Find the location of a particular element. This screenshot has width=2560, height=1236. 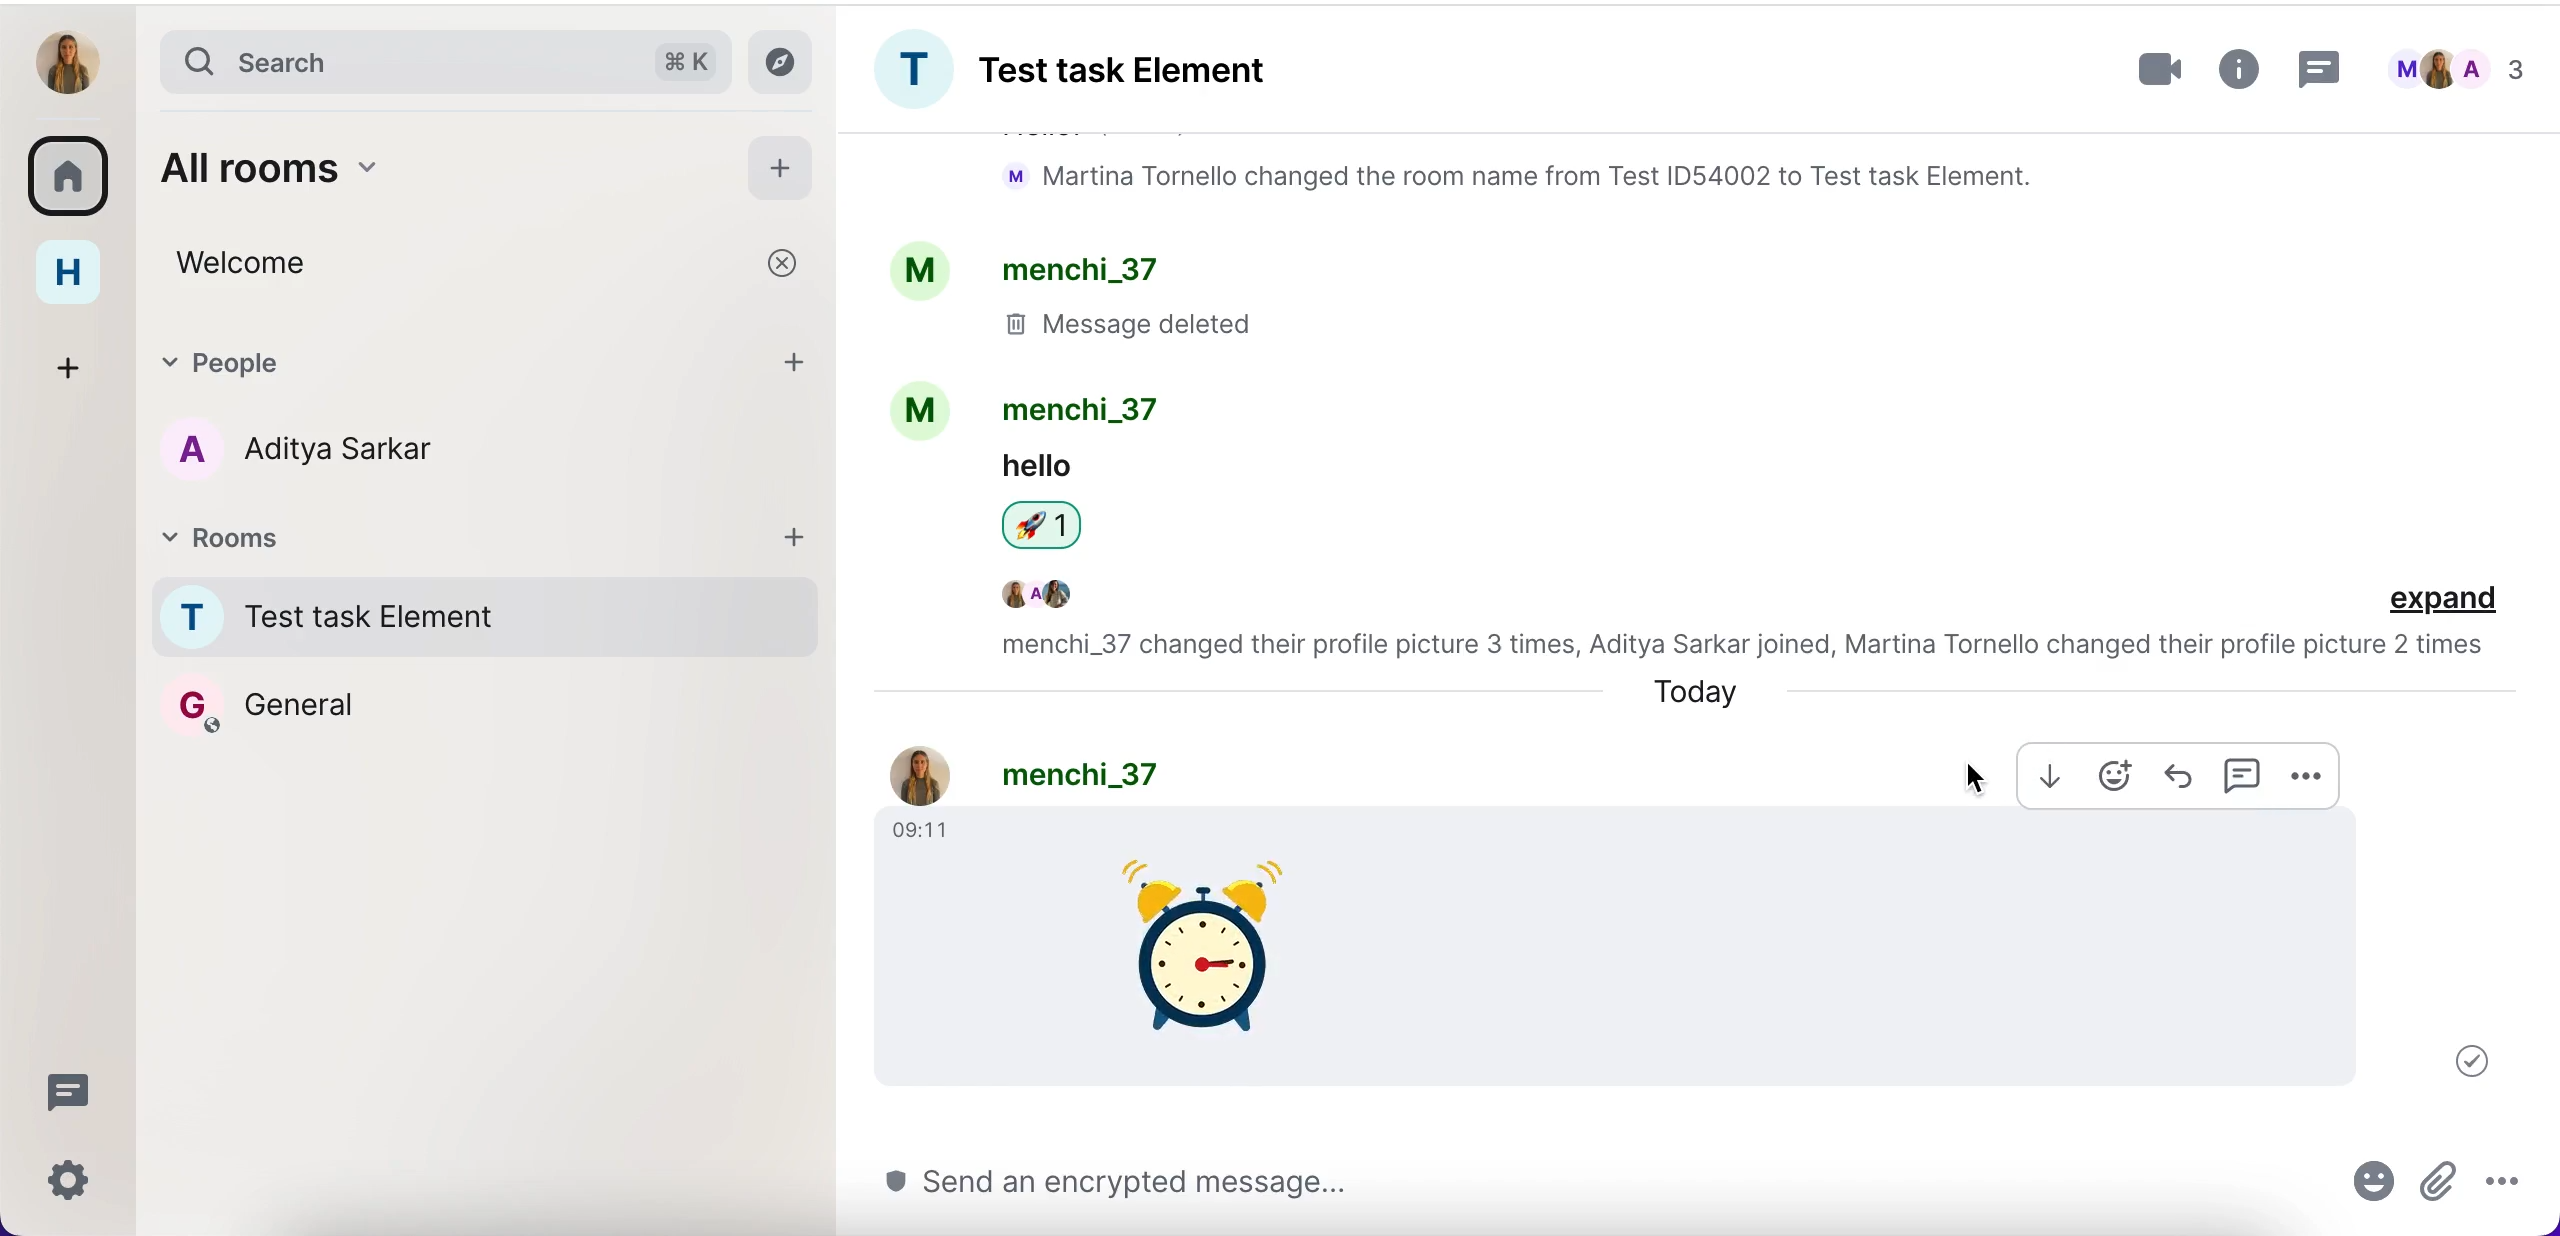

rooms names is located at coordinates (472, 668).